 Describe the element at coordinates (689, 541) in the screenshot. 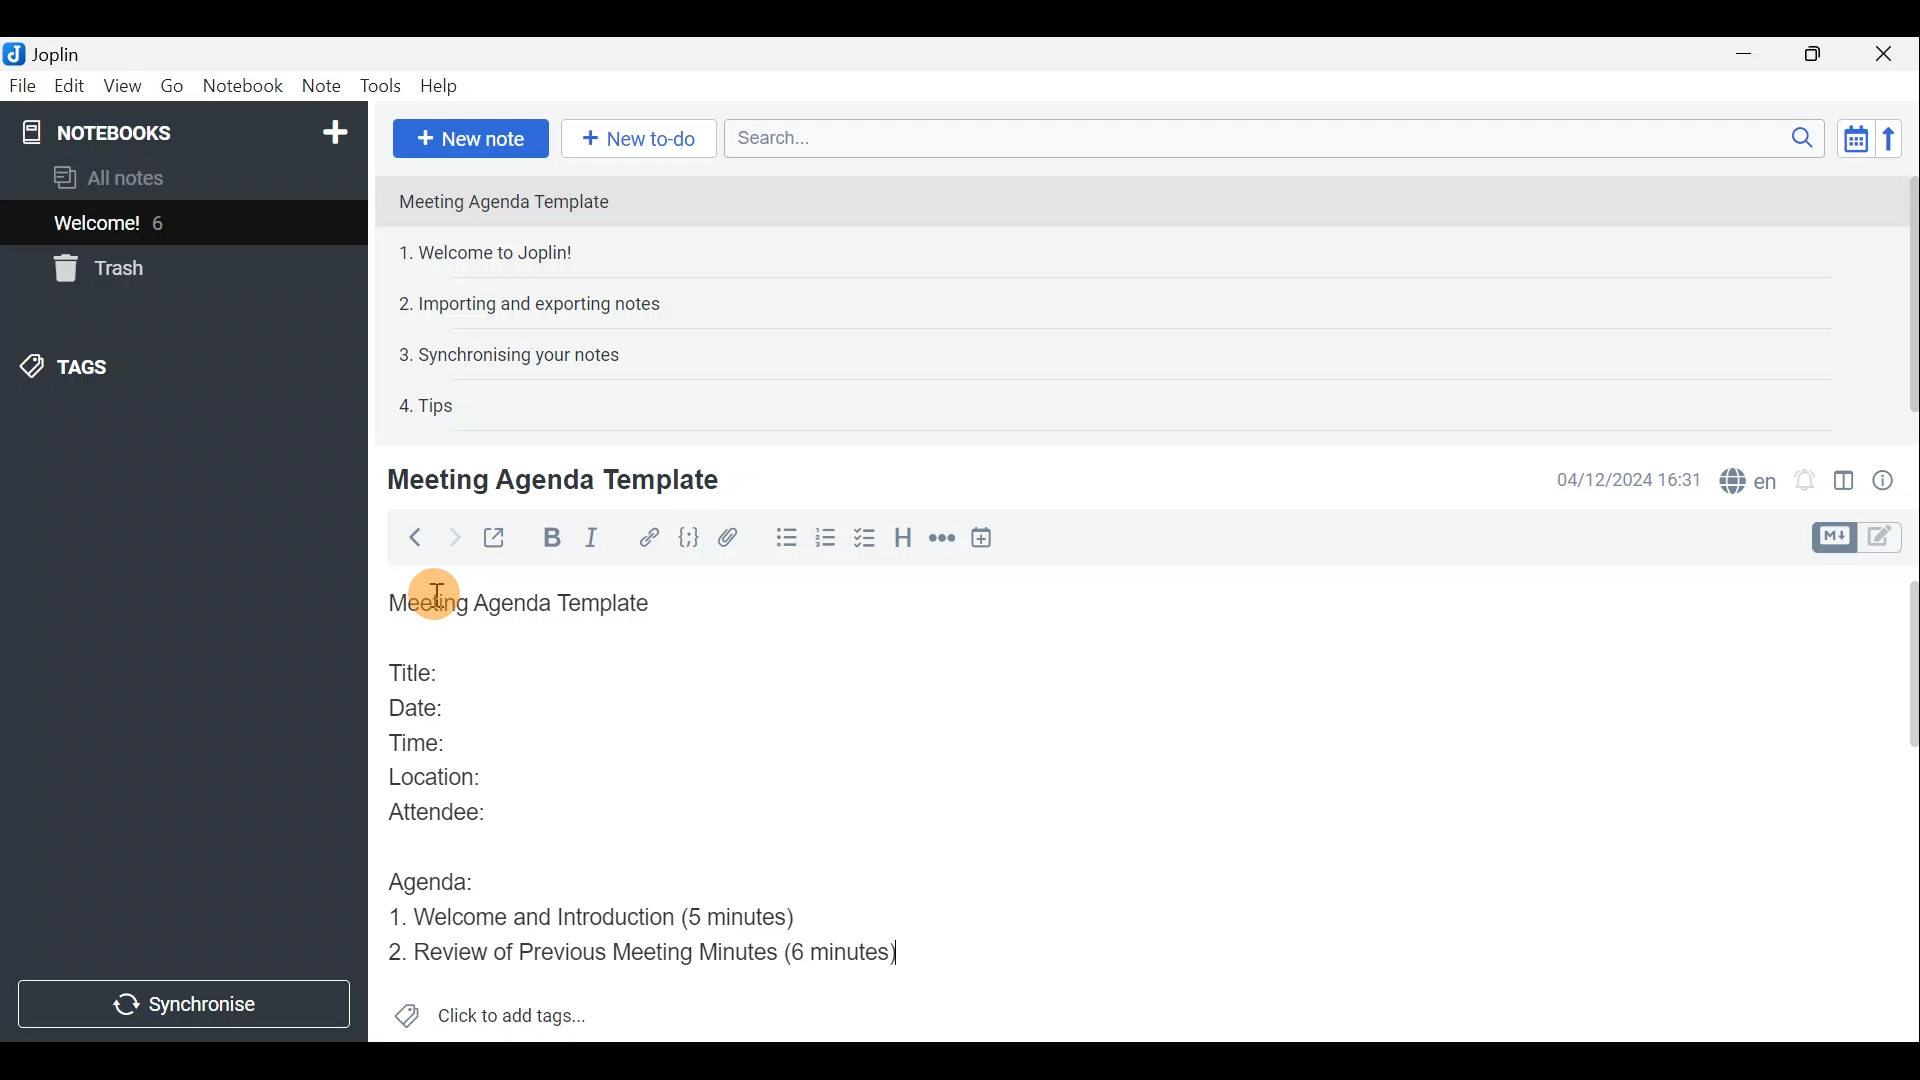

I see `Code` at that location.